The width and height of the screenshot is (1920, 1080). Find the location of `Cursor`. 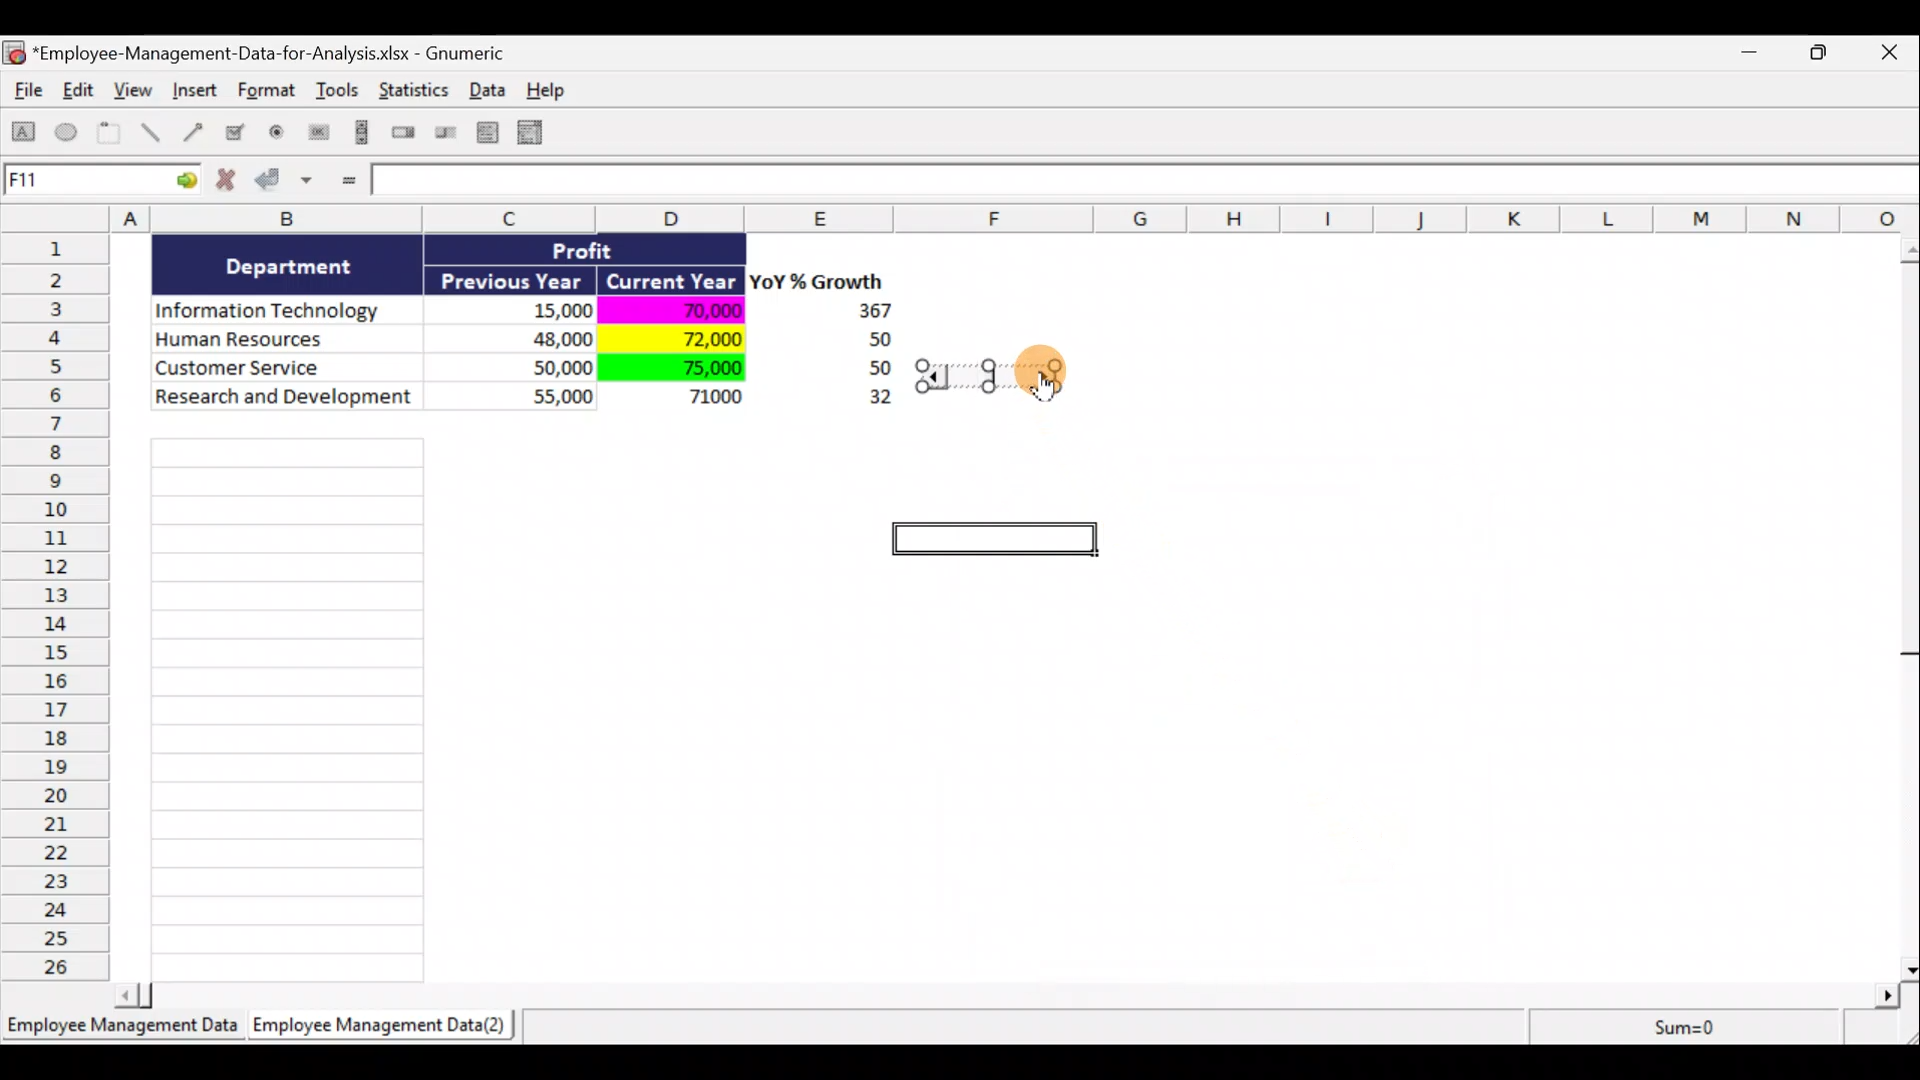

Cursor is located at coordinates (1049, 373).